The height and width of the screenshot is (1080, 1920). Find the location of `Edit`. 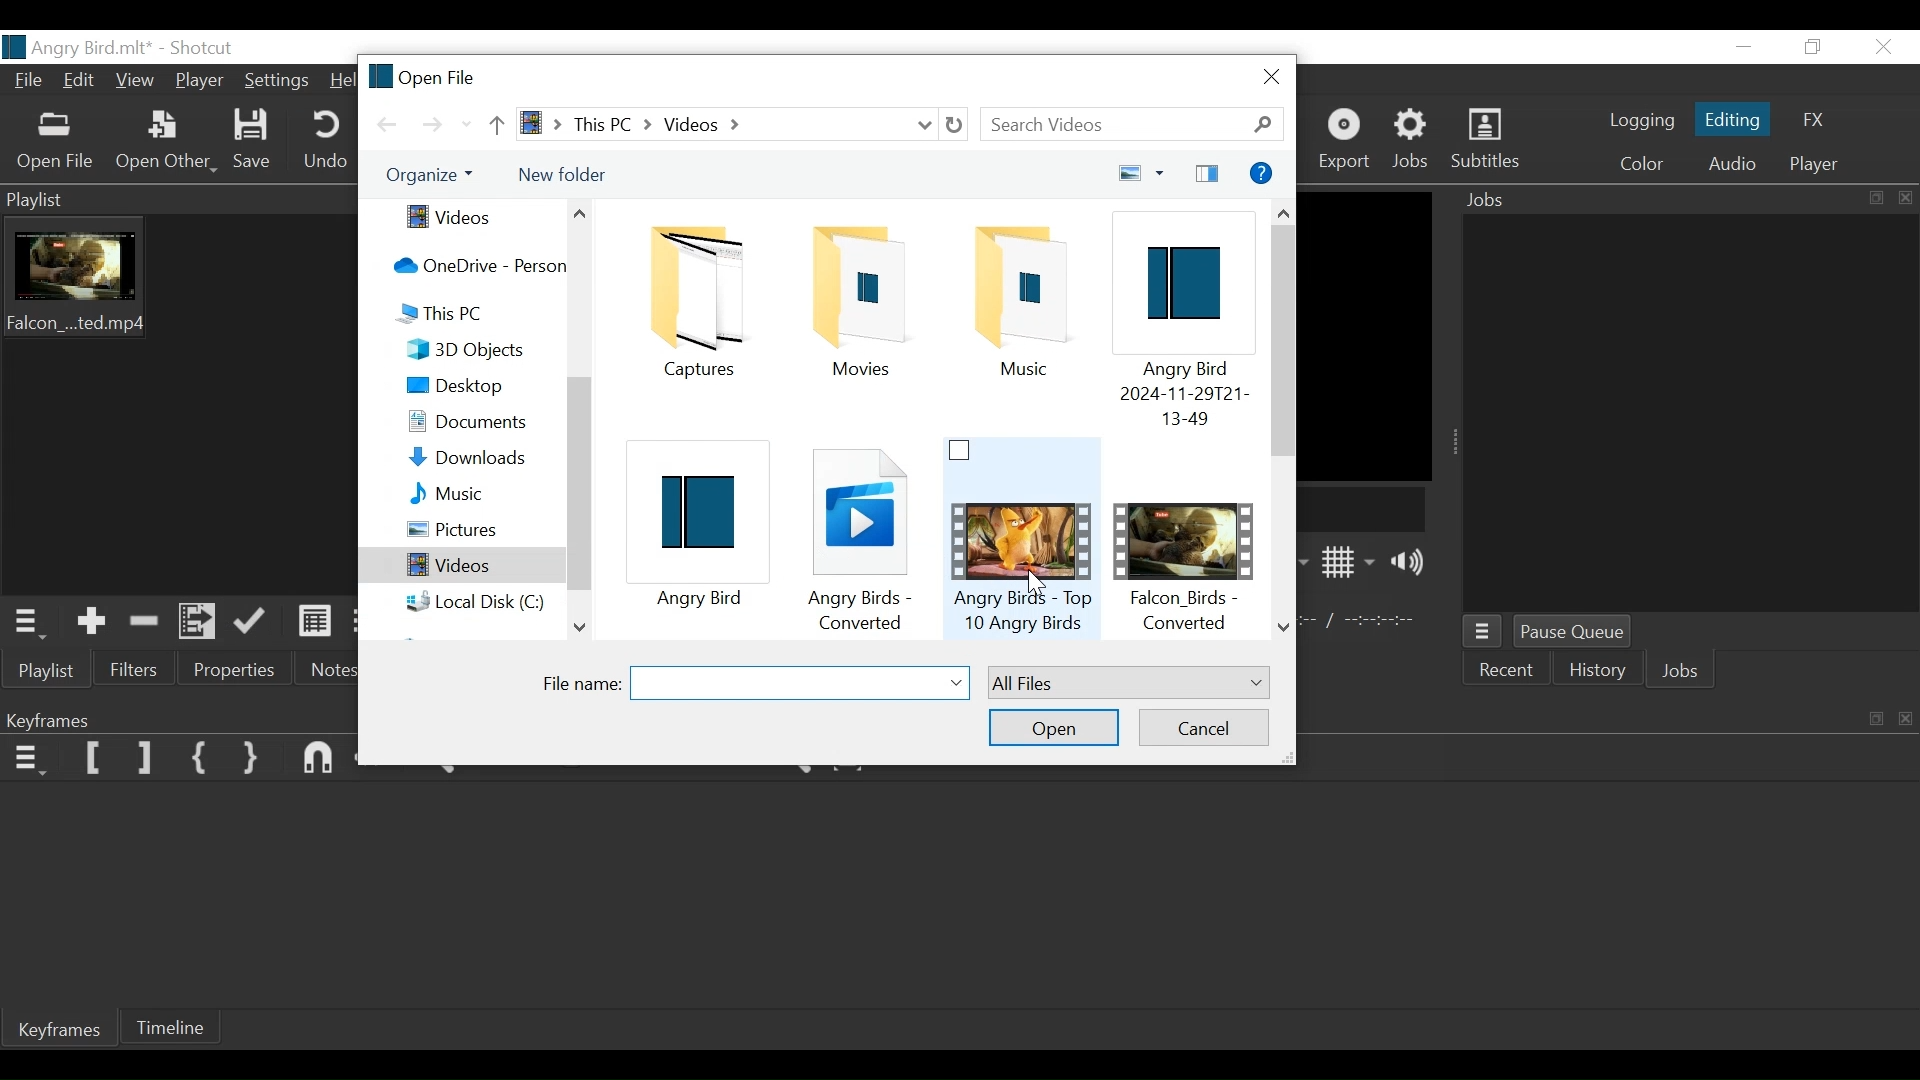

Edit is located at coordinates (82, 81).